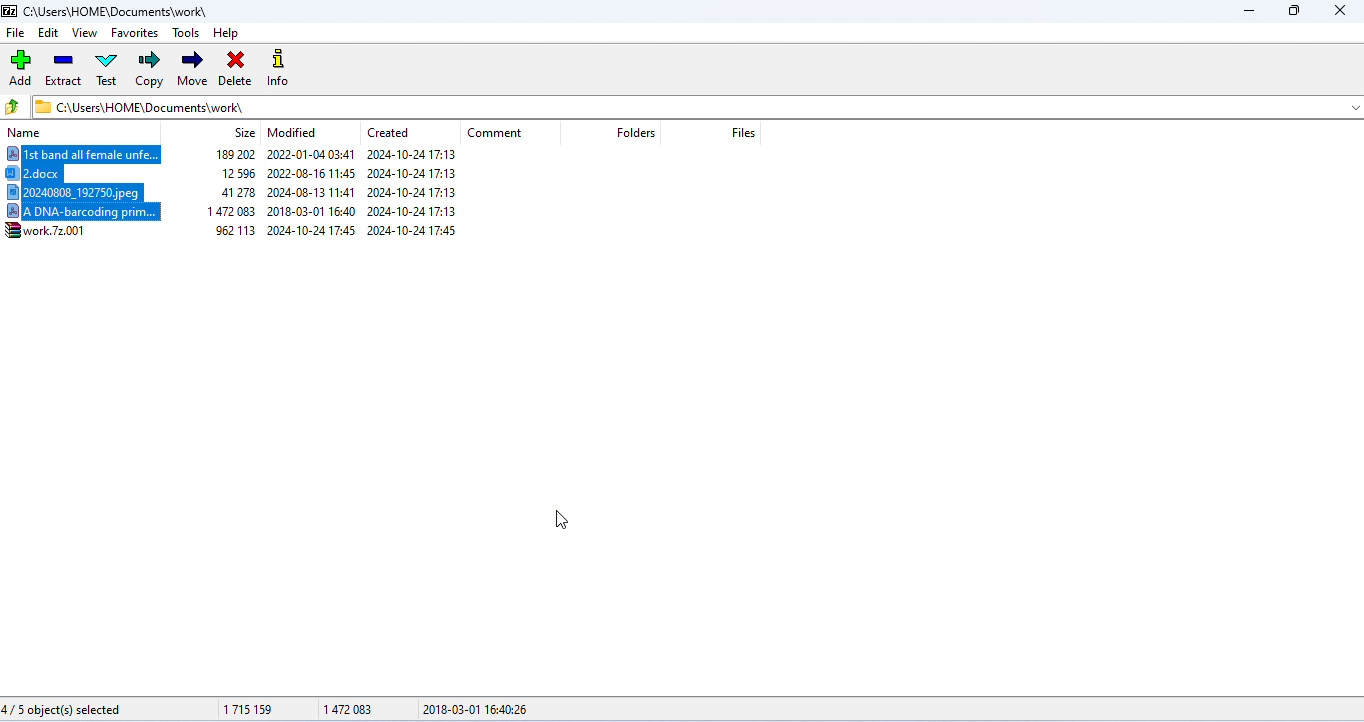 This screenshot has height=722, width=1364. What do you see at coordinates (62, 710) in the screenshot?
I see `4/5 object(s) selected` at bounding box center [62, 710].